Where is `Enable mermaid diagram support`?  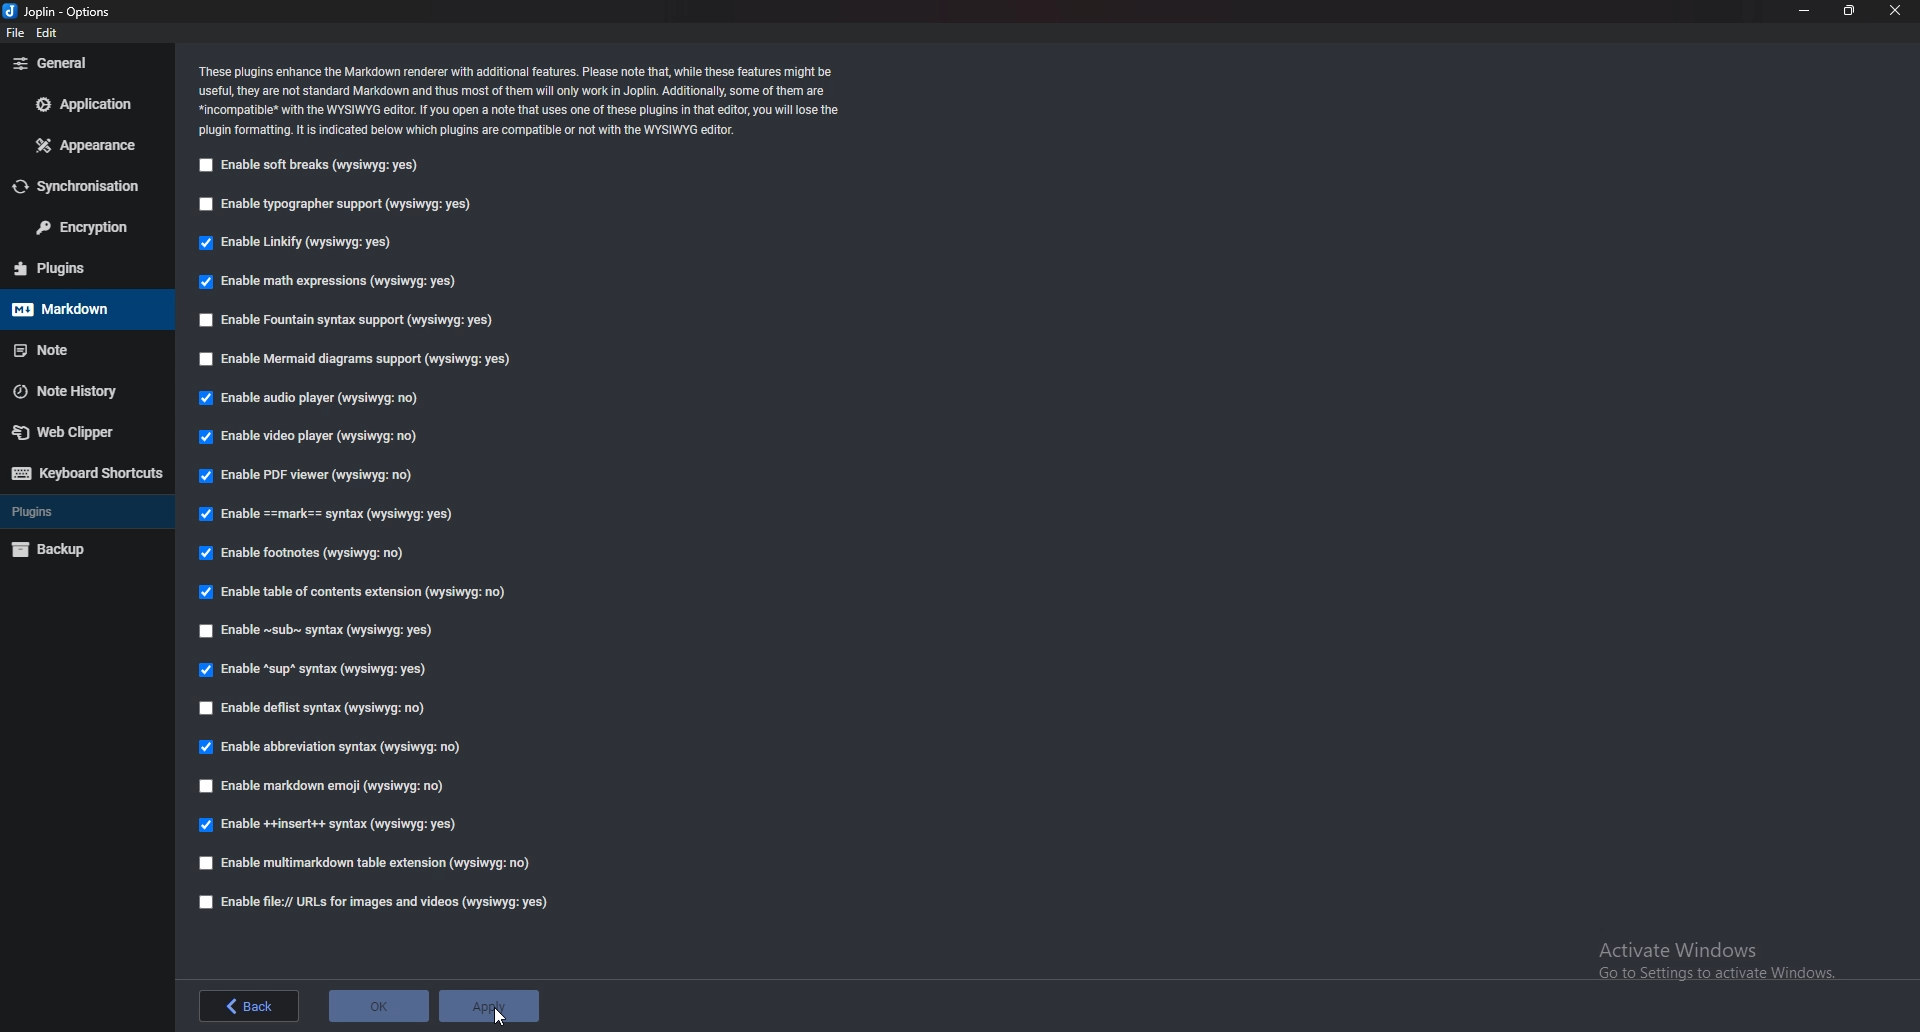
Enable mermaid diagram support is located at coordinates (364, 357).